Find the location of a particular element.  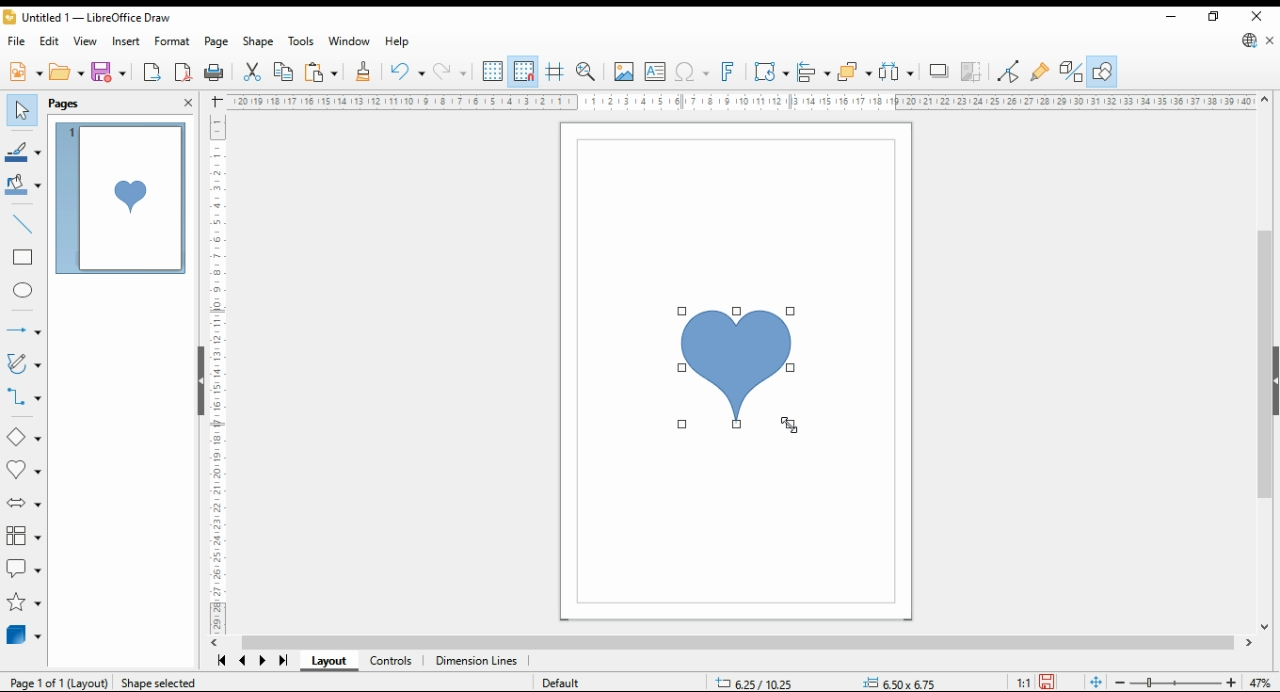

export is located at coordinates (153, 72).